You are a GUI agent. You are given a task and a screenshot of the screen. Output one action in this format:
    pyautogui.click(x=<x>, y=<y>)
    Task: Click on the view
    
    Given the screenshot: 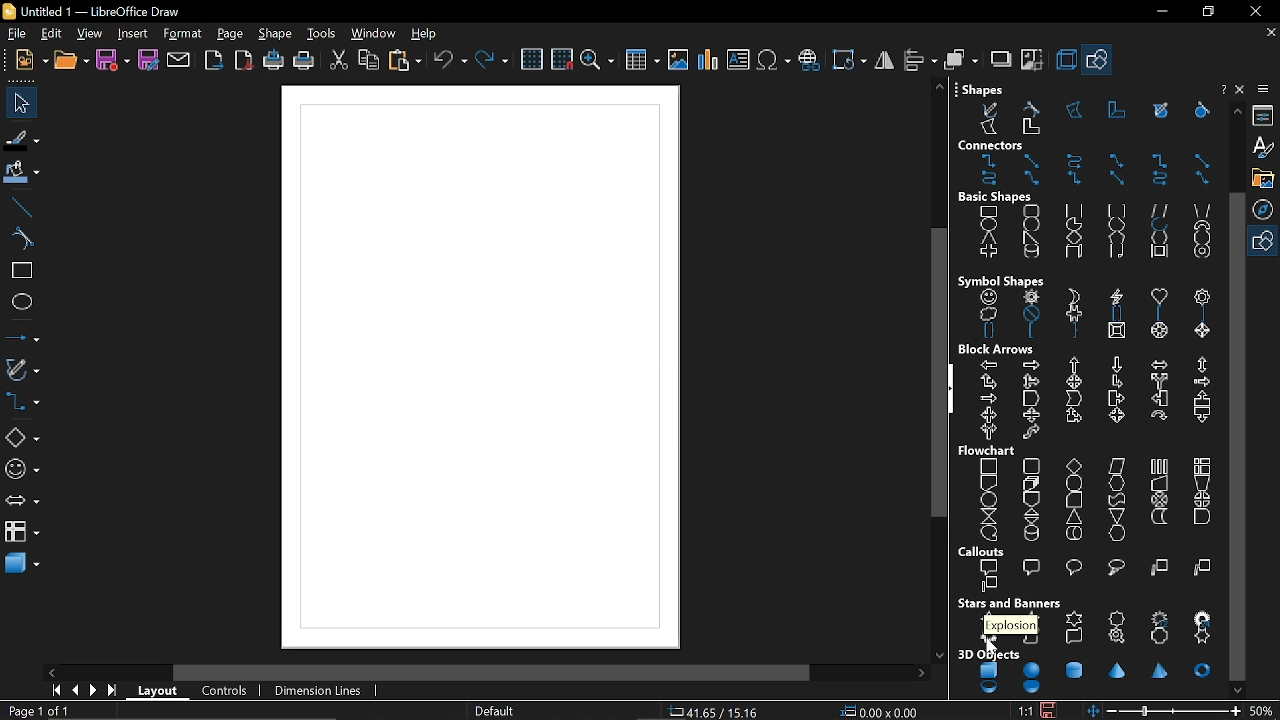 What is the action you would take?
    pyautogui.click(x=92, y=34)
    